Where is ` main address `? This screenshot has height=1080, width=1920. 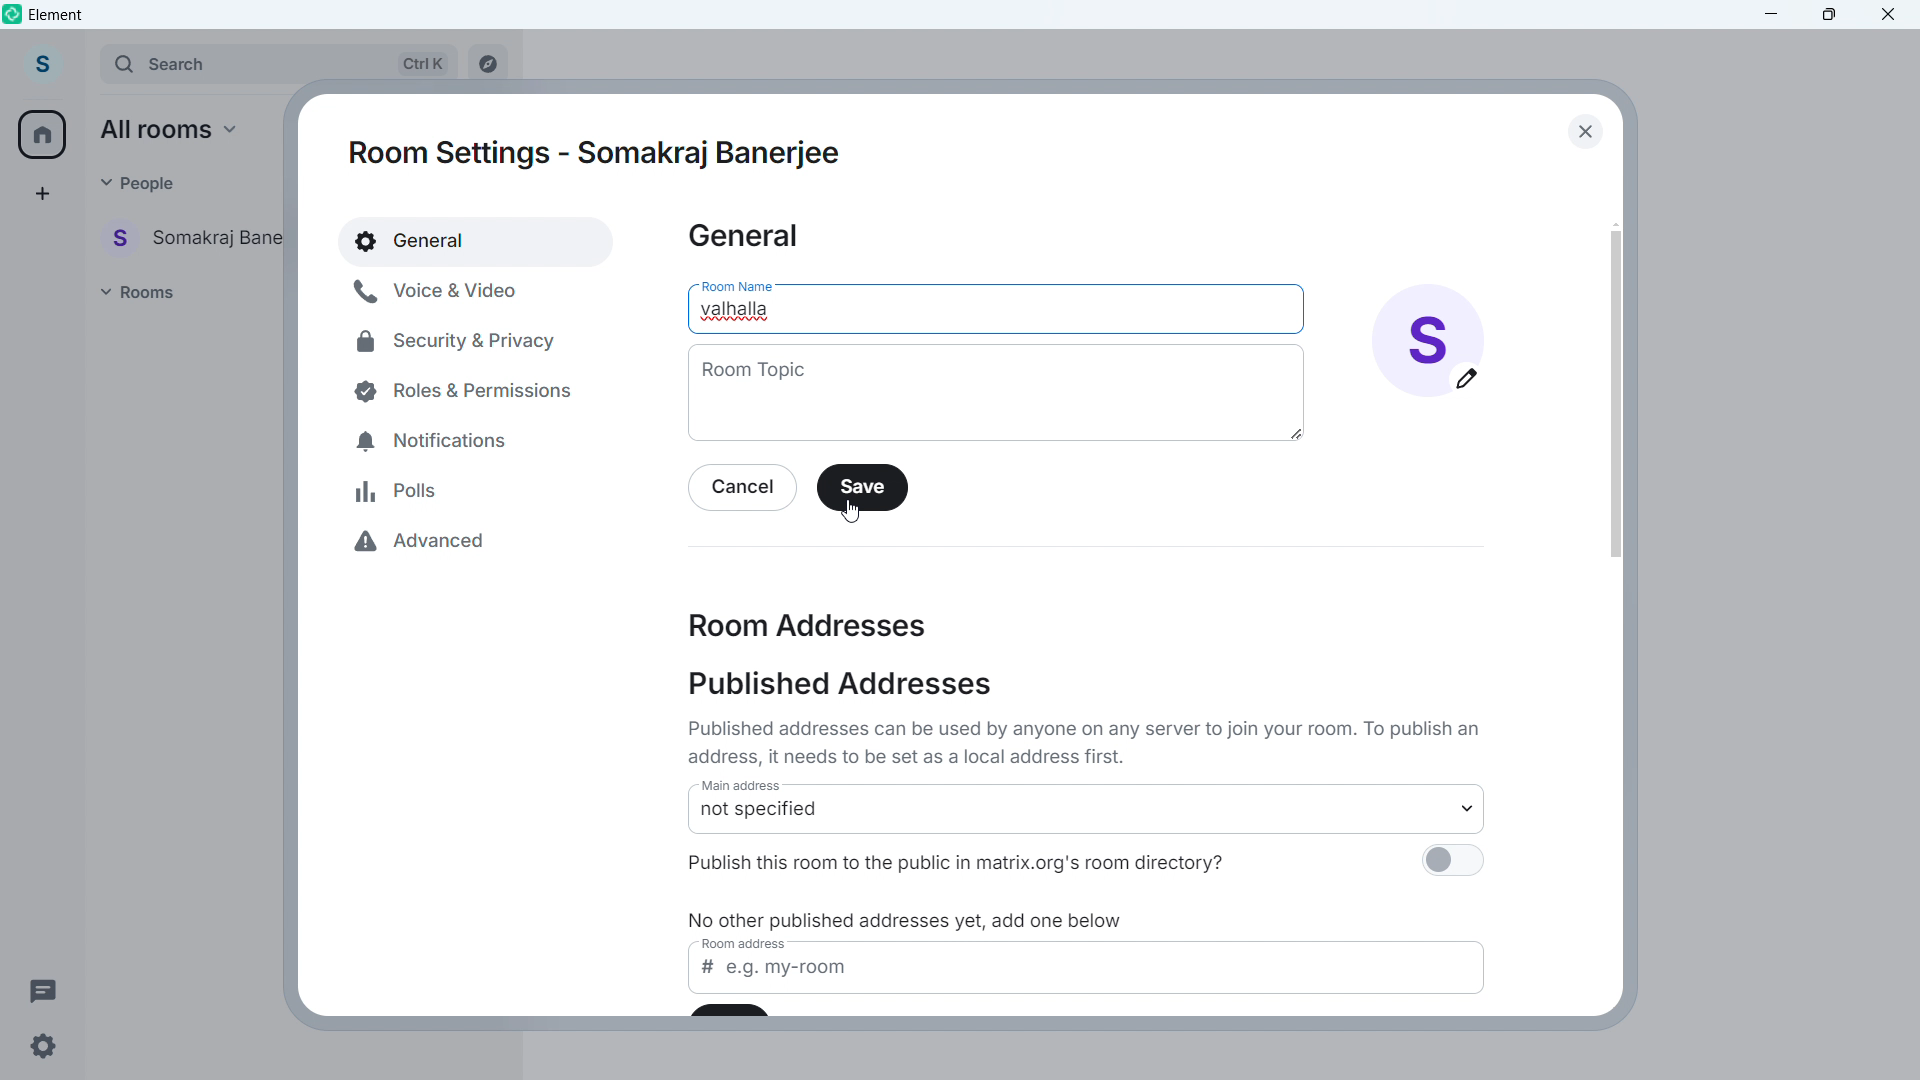
 main address  is located at coordinates (750, 788).